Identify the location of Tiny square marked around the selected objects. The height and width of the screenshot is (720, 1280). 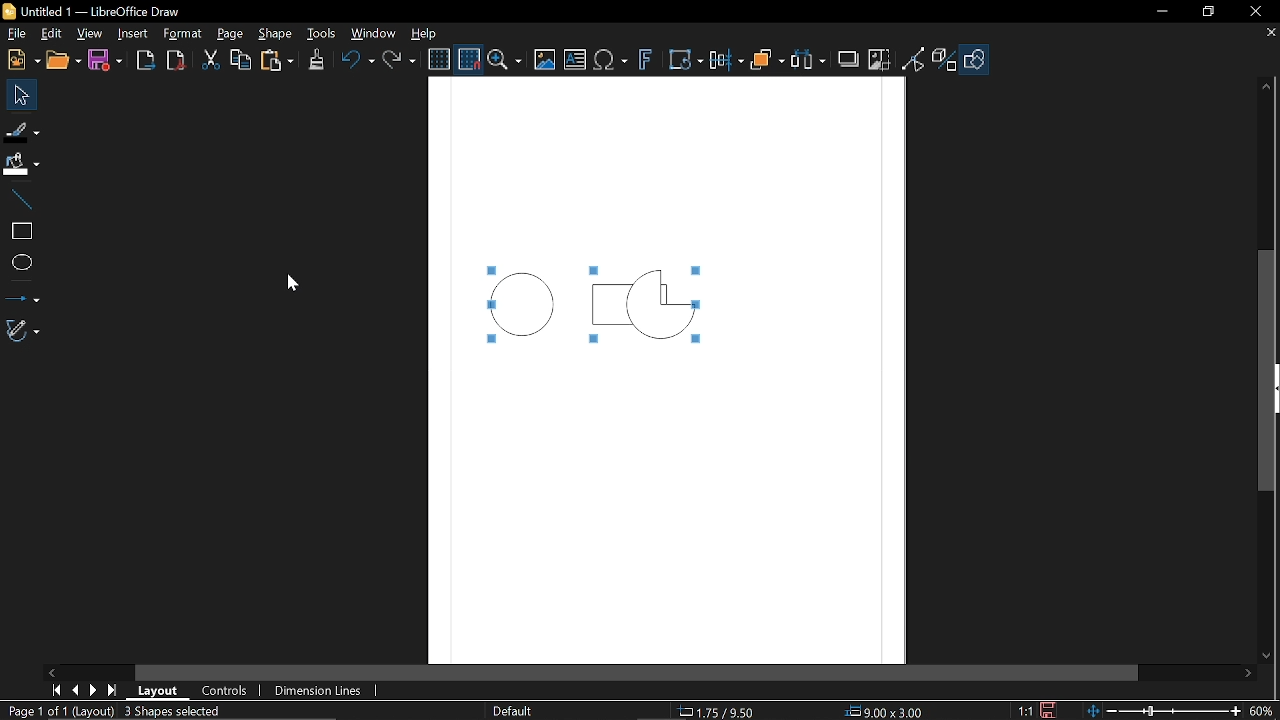
(707, 304).